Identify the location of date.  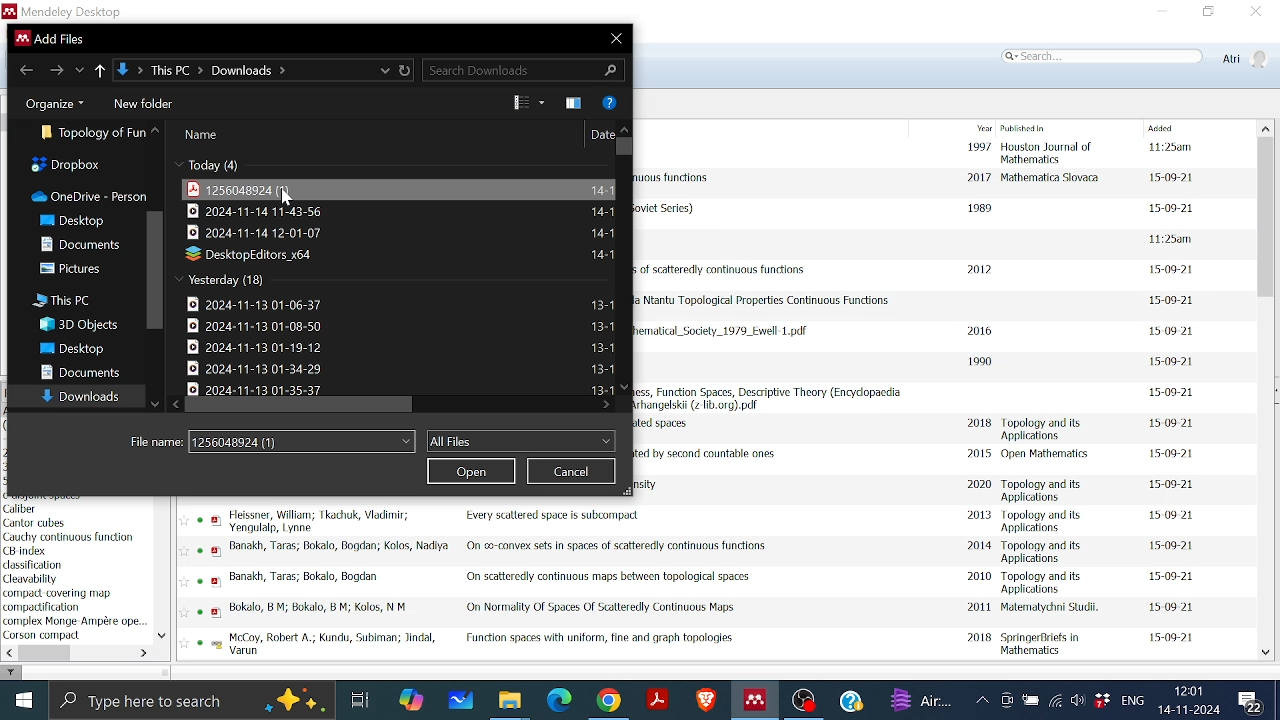
(1169, 423).